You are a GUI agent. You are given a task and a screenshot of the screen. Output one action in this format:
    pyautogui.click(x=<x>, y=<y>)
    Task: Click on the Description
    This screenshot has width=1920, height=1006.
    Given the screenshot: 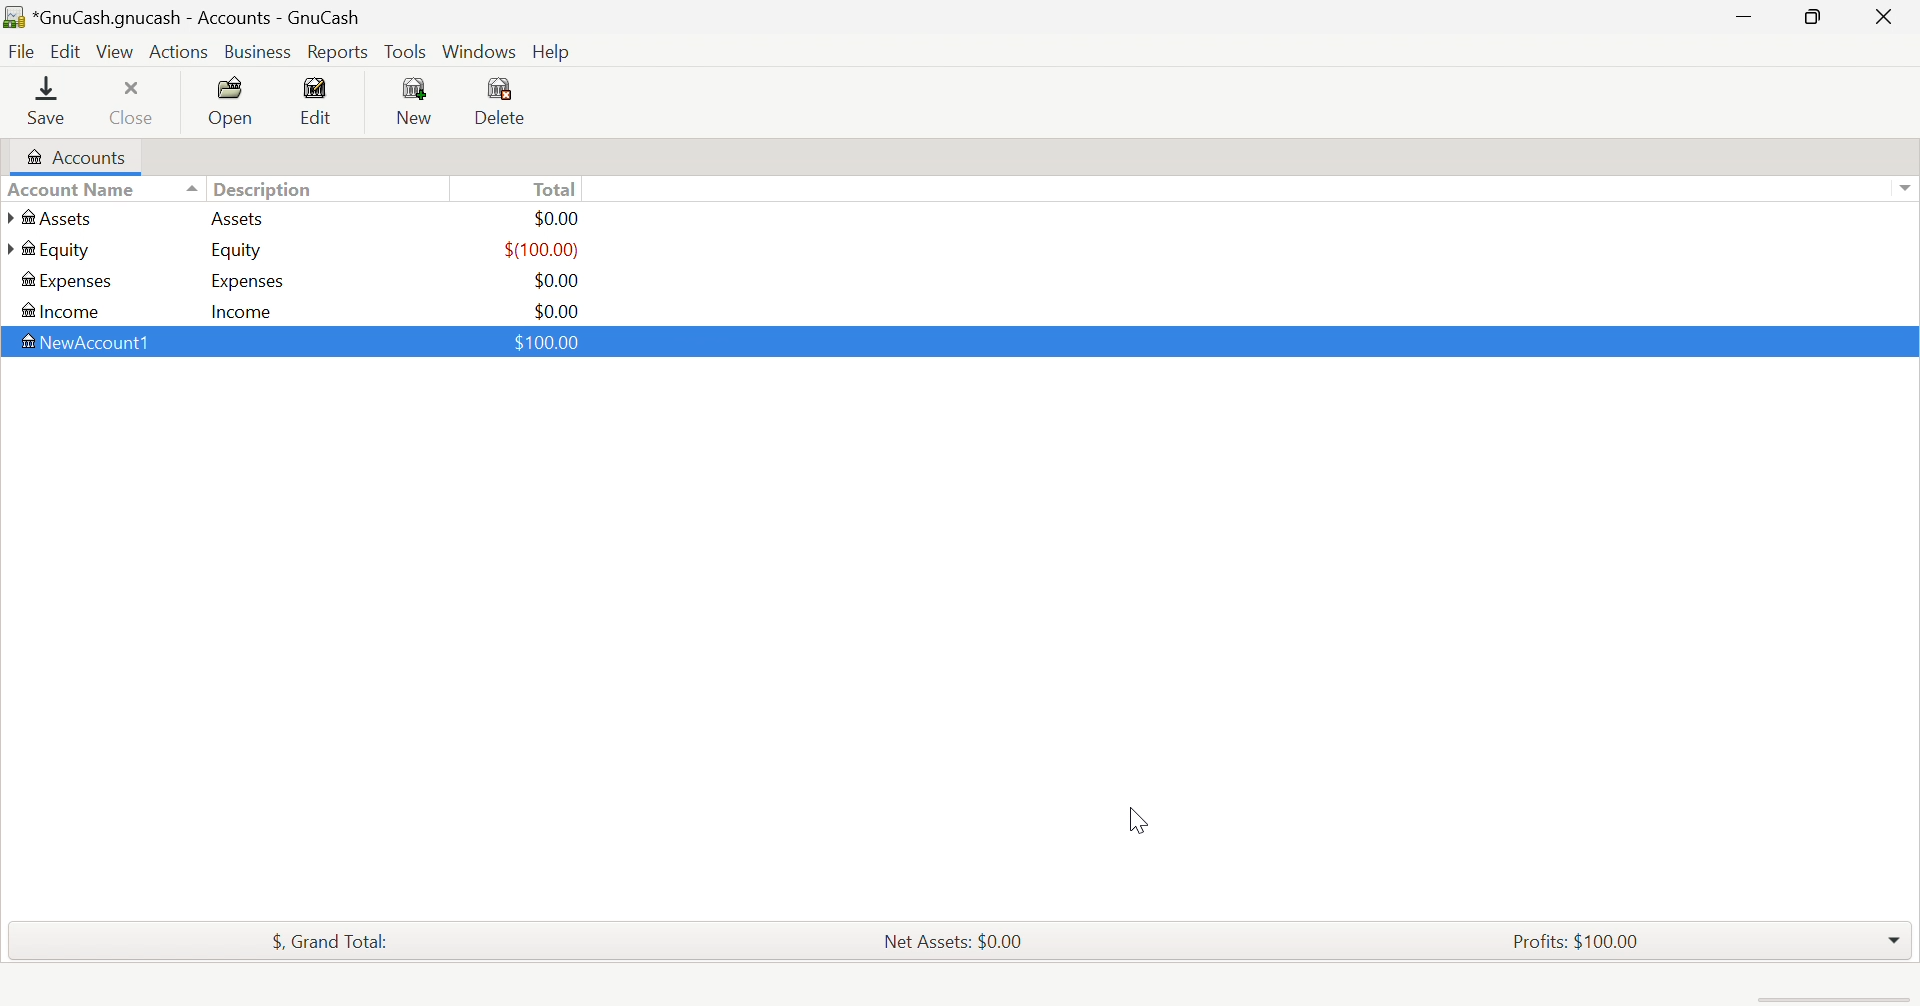 What is the action you would take?
    pyautogui.click(x=263, y=187)
    